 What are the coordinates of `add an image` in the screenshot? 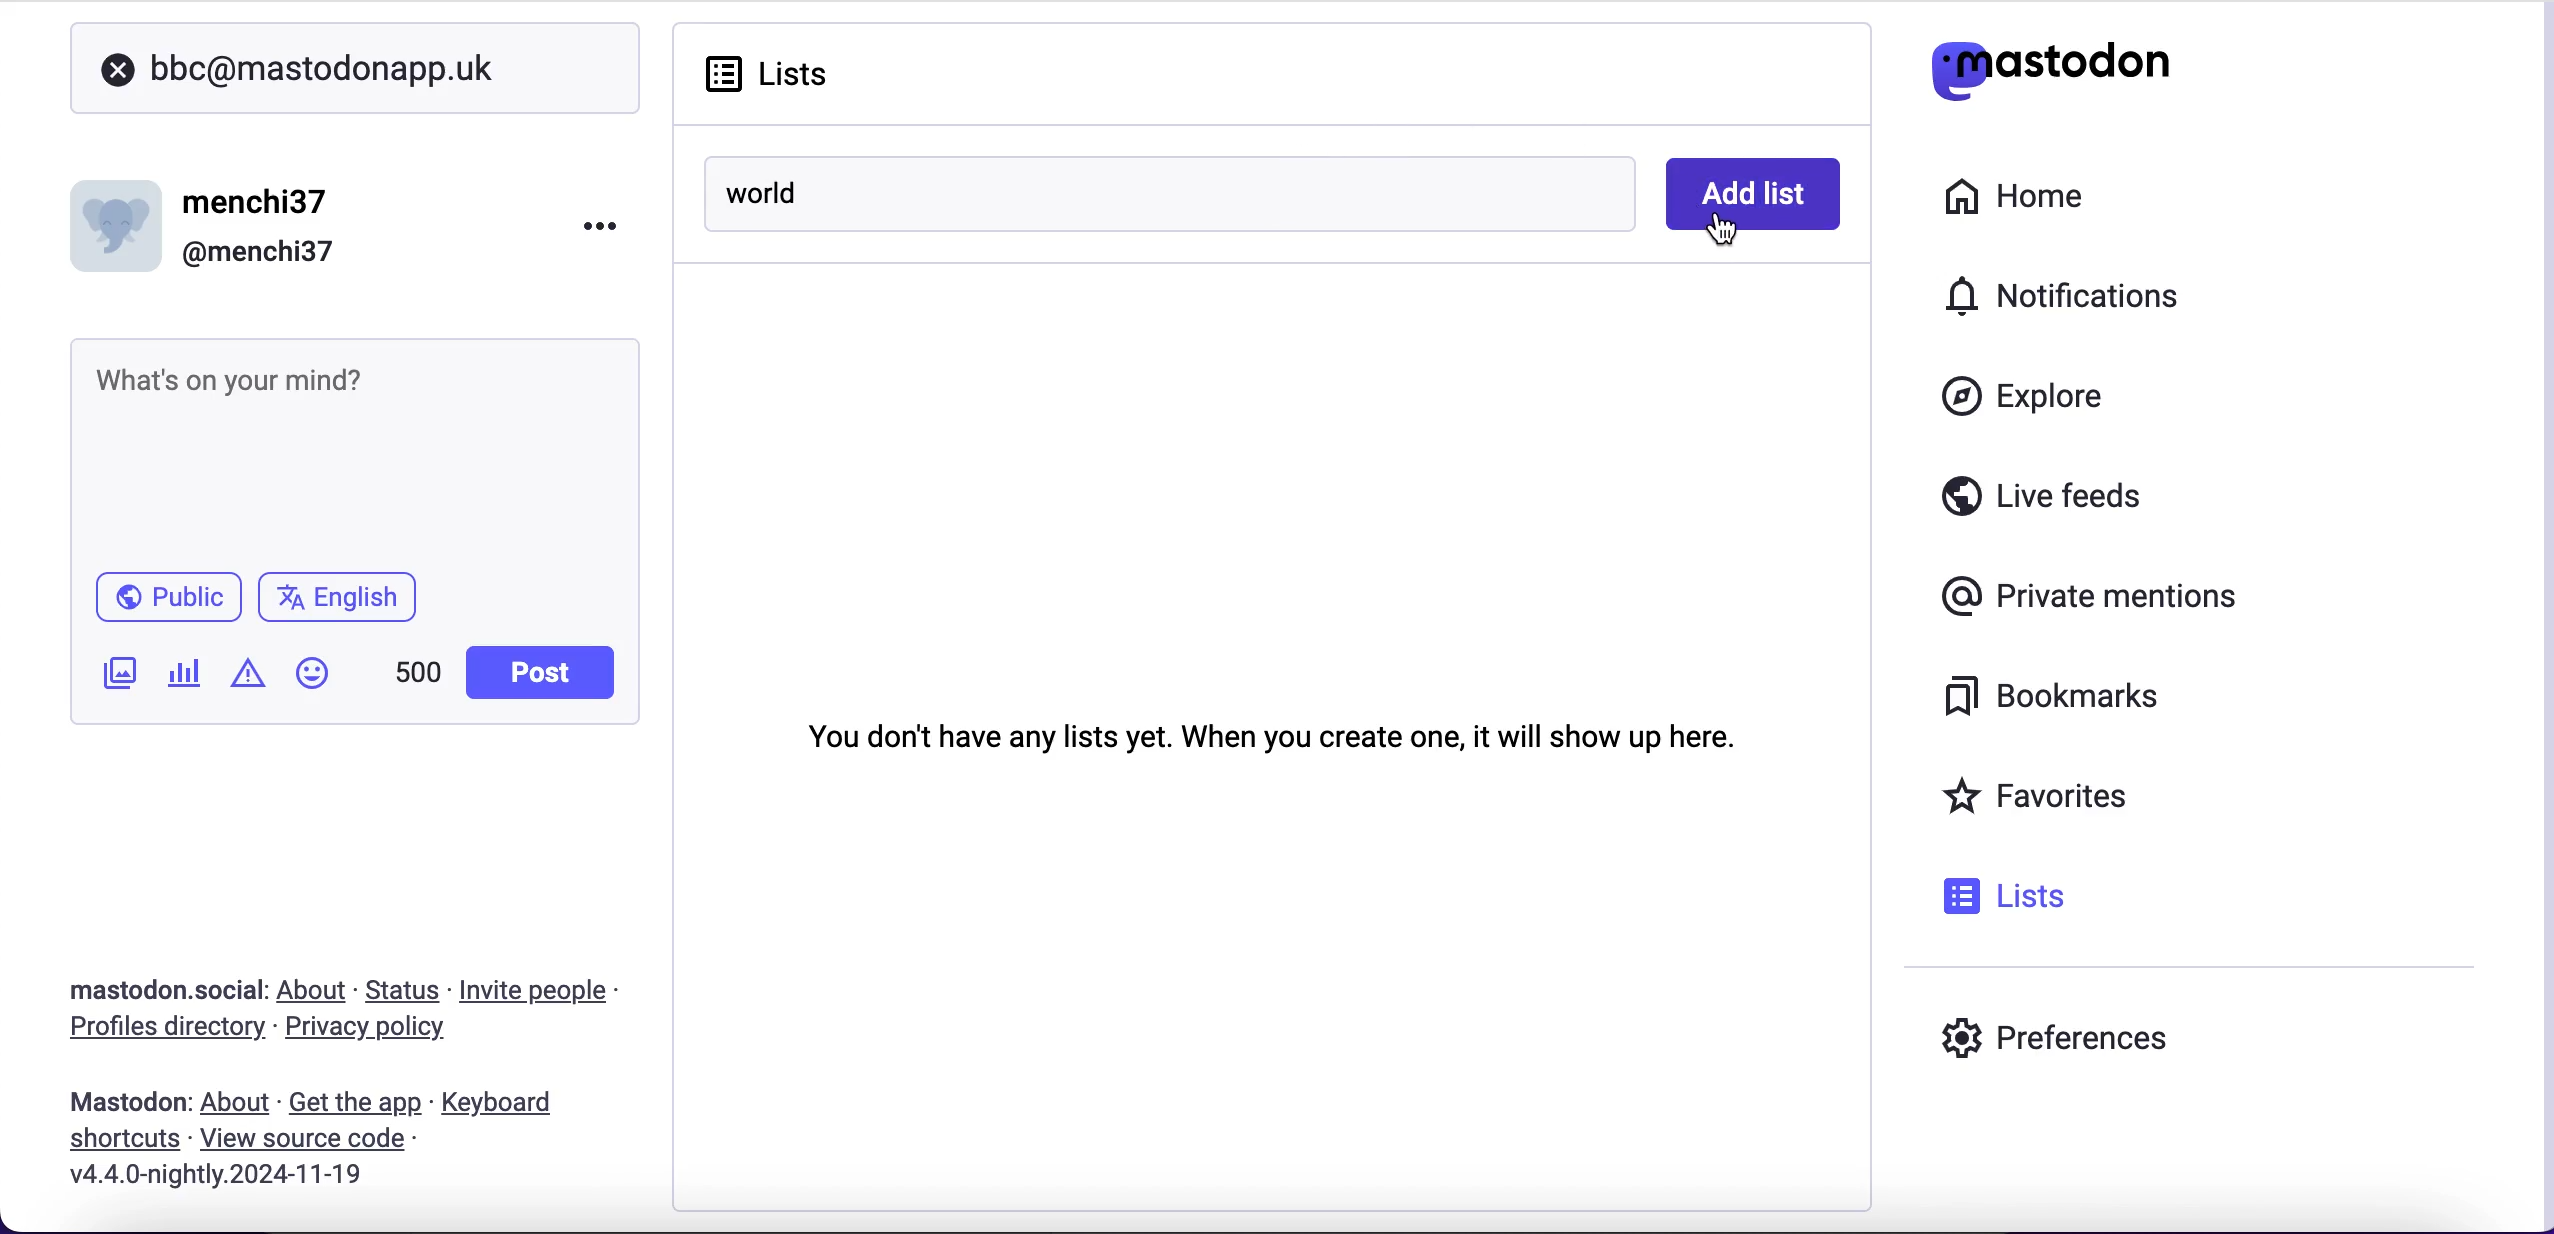 It's located at (117, 673).